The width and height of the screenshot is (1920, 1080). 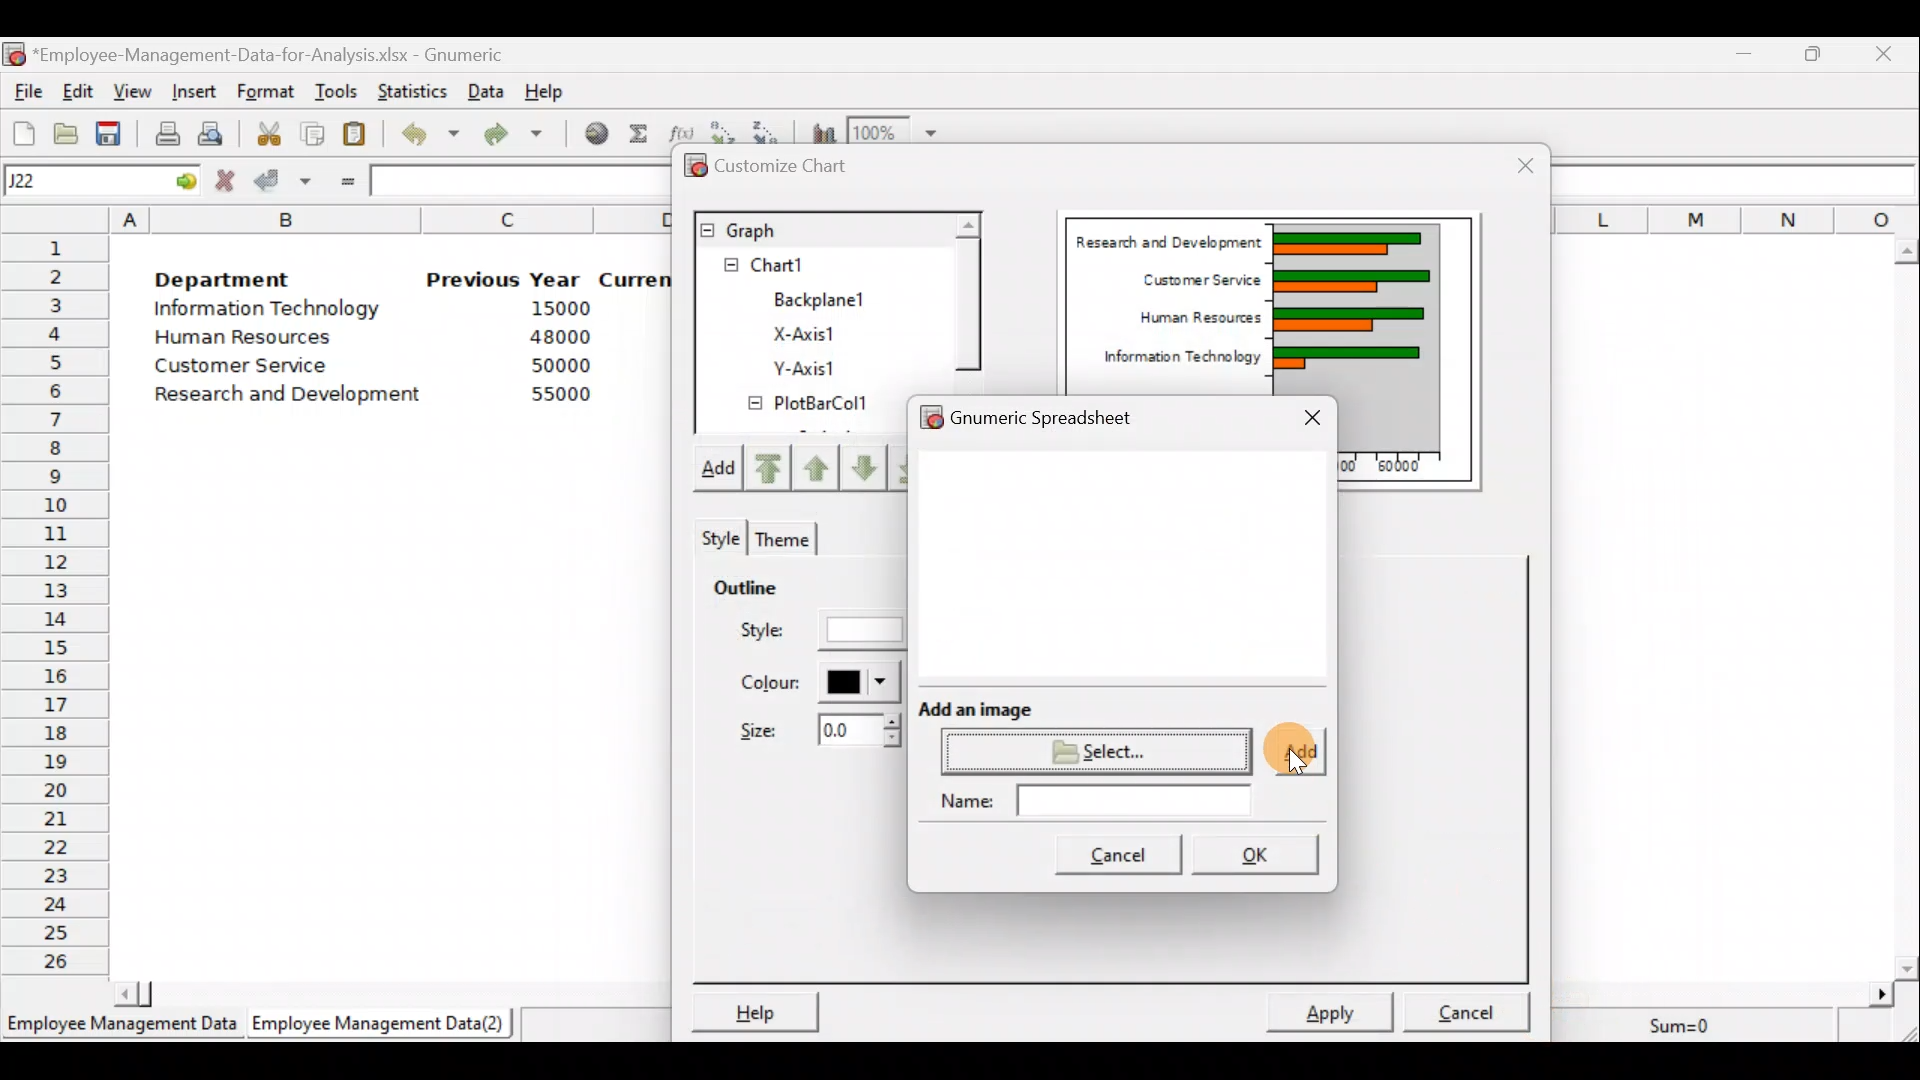 I want to click on Add, so click(x=724, y=470).